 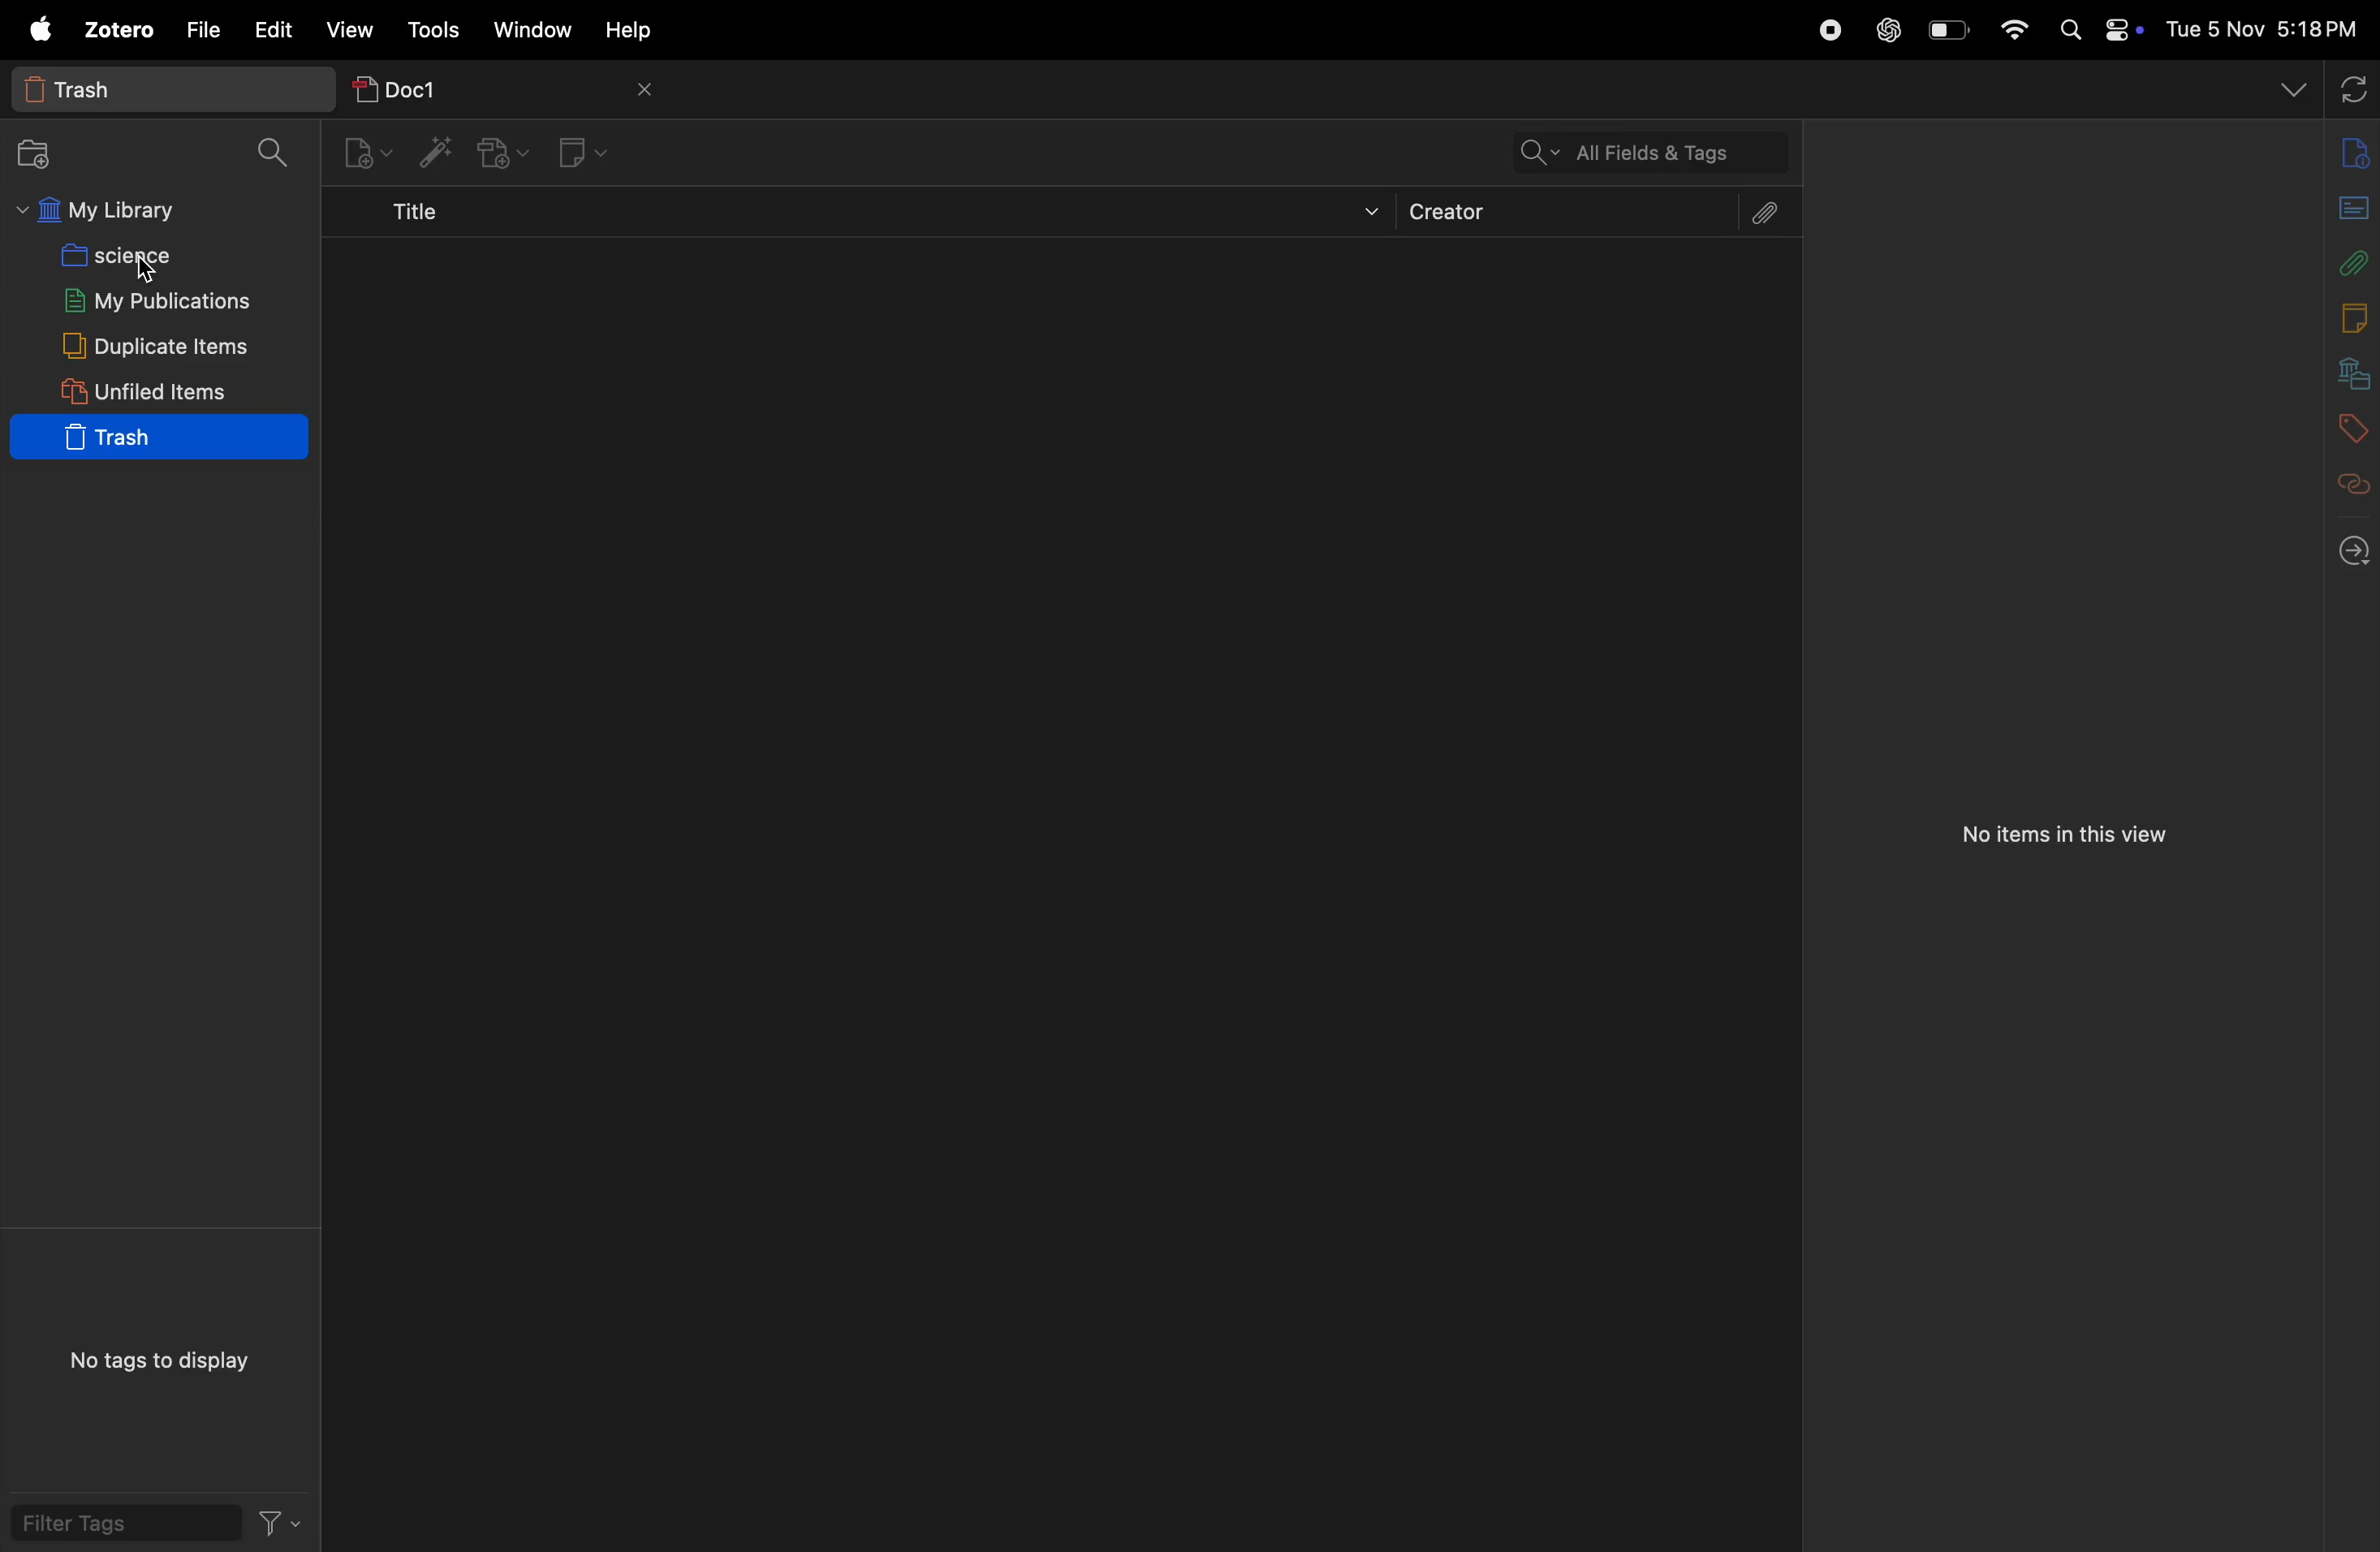 What do you see at coordinates (1558, 214) in the screenshot?
I see `Creator` at bounding box center [1558, 214].